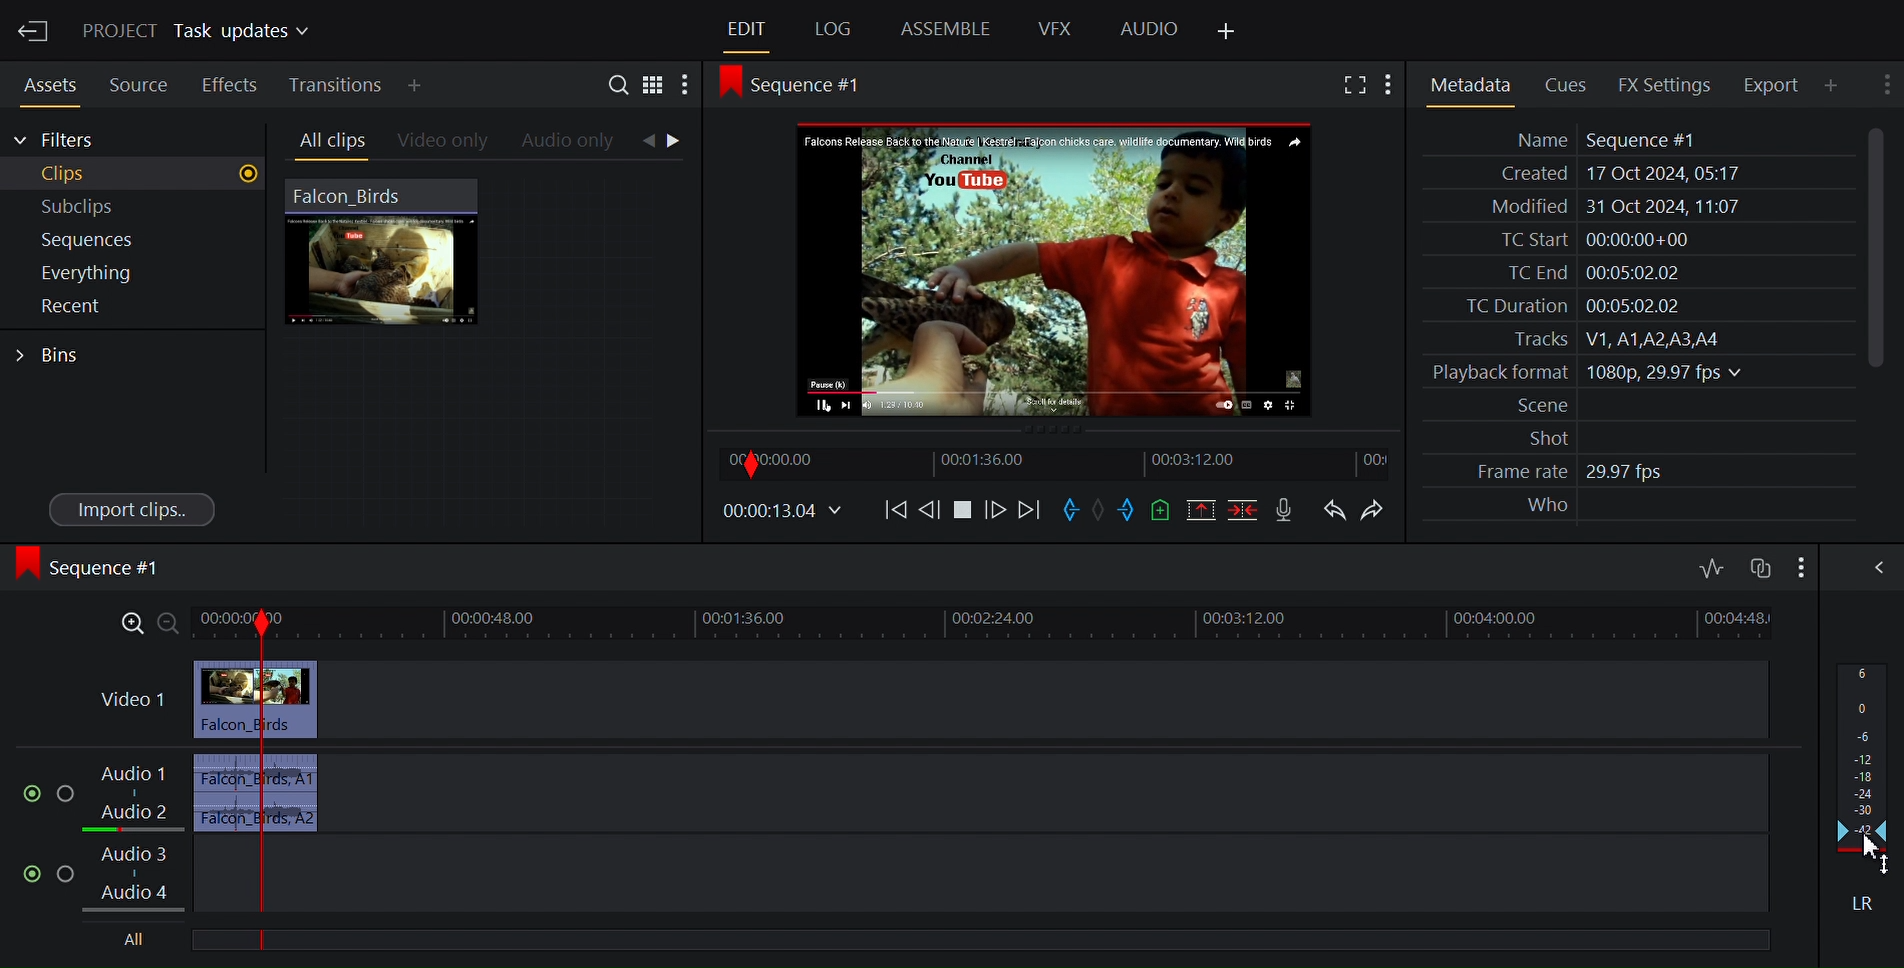 The width and height of the screenshot is (1904, 968). Describe the element at coordinates (1243, 510) in the screenshot. I see `Delete/cut` at that location.